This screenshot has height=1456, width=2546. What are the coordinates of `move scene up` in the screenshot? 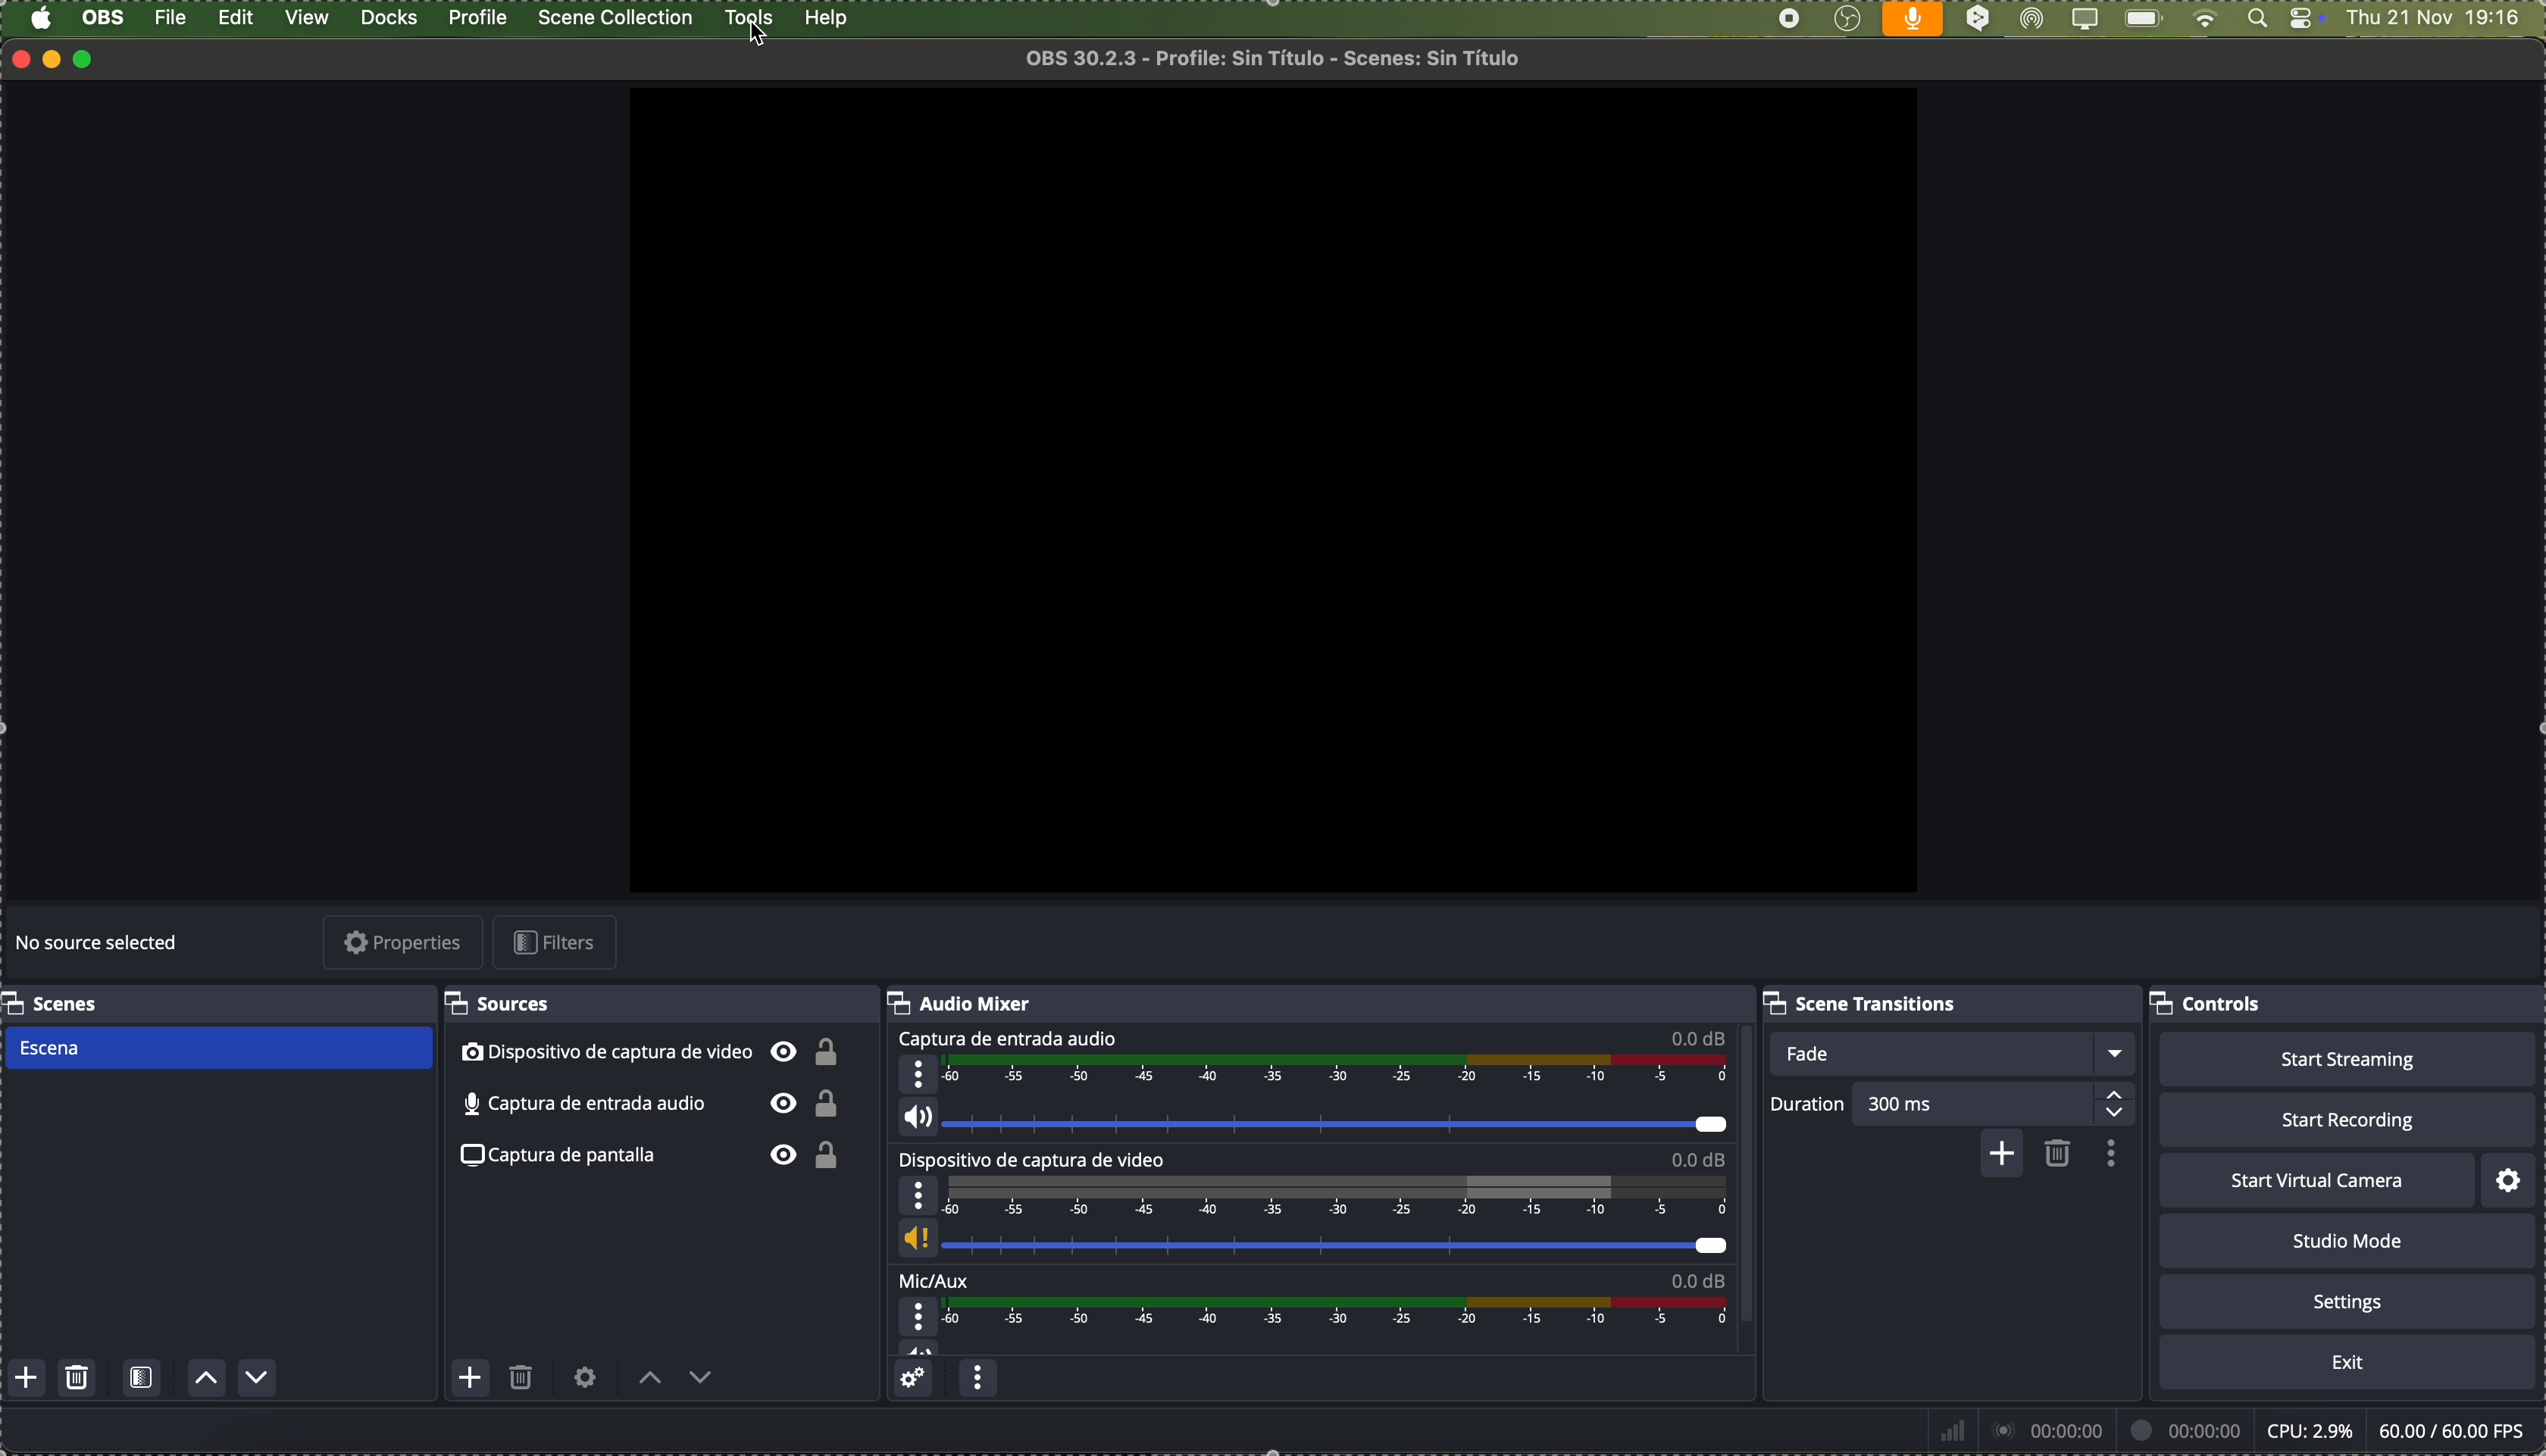 It's located at (208, 1380).